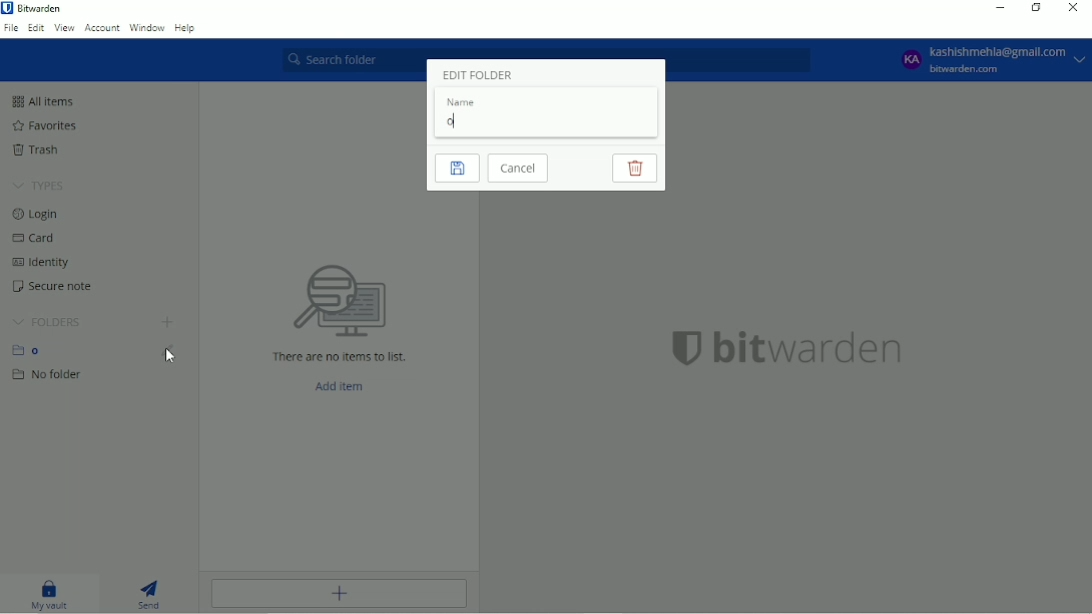 The image size is (1092, 614). What do you see at coordinates (147, 28) in the screenshot?
I see `Window` at bounding box center [147, 28].